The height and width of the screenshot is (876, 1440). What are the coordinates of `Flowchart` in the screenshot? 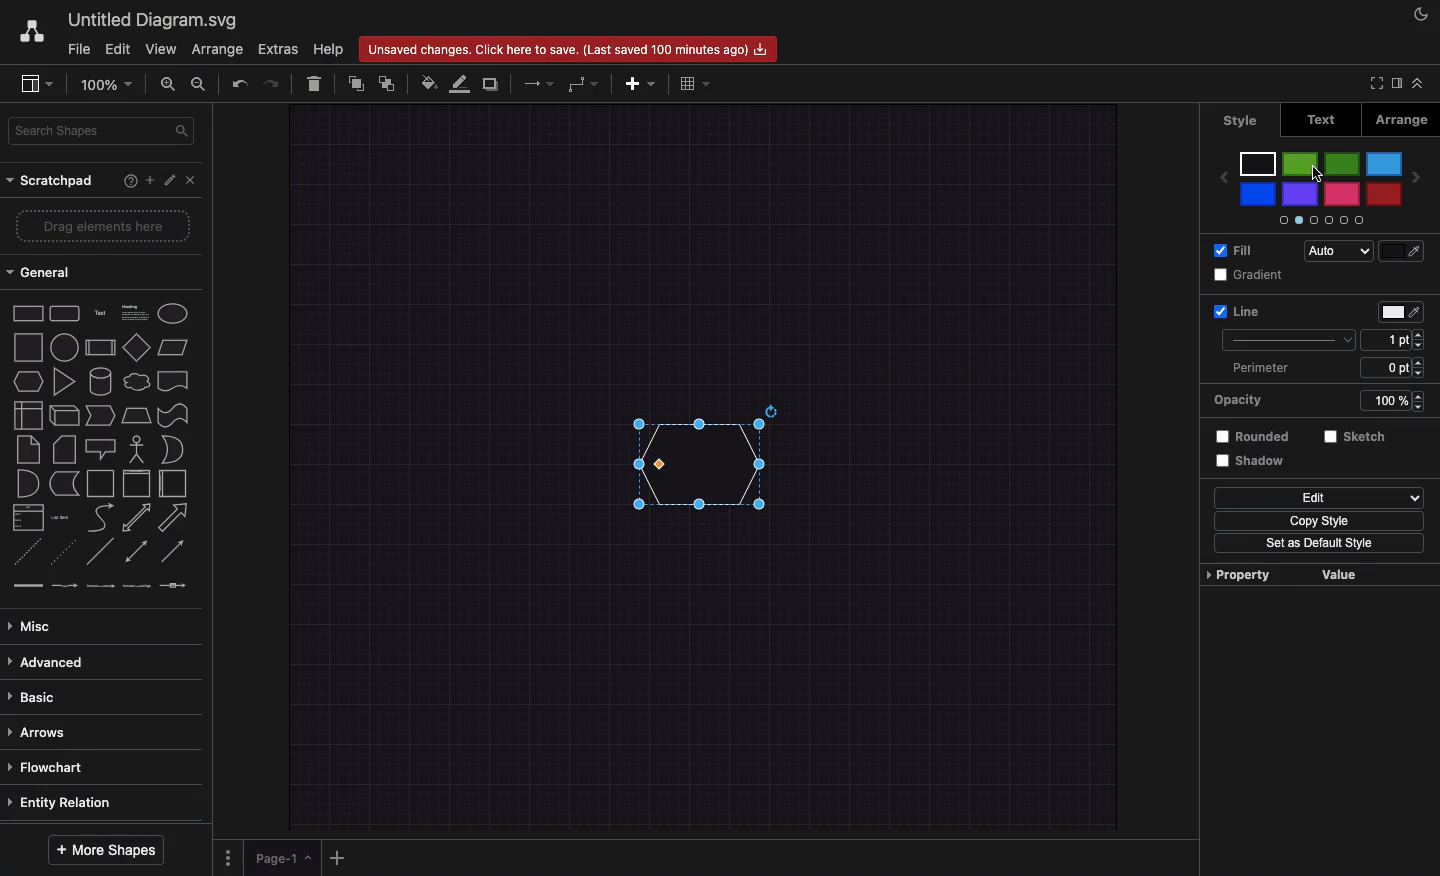 It's located at (49, 769).